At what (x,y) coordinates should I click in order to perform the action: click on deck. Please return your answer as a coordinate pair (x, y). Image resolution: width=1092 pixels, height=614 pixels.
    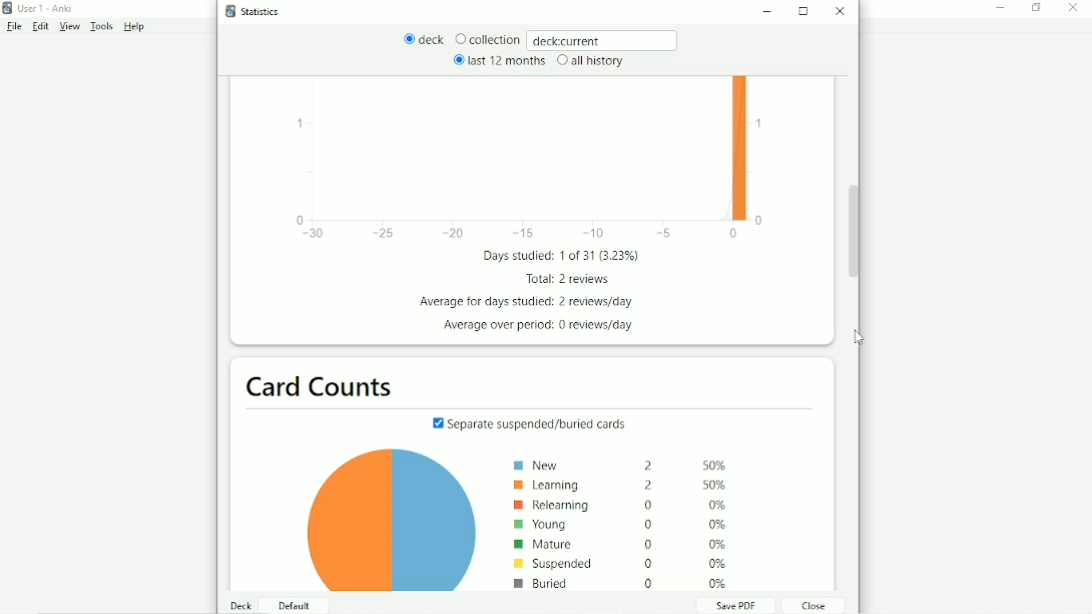
    Looking at the image, I should click on (424, 40).